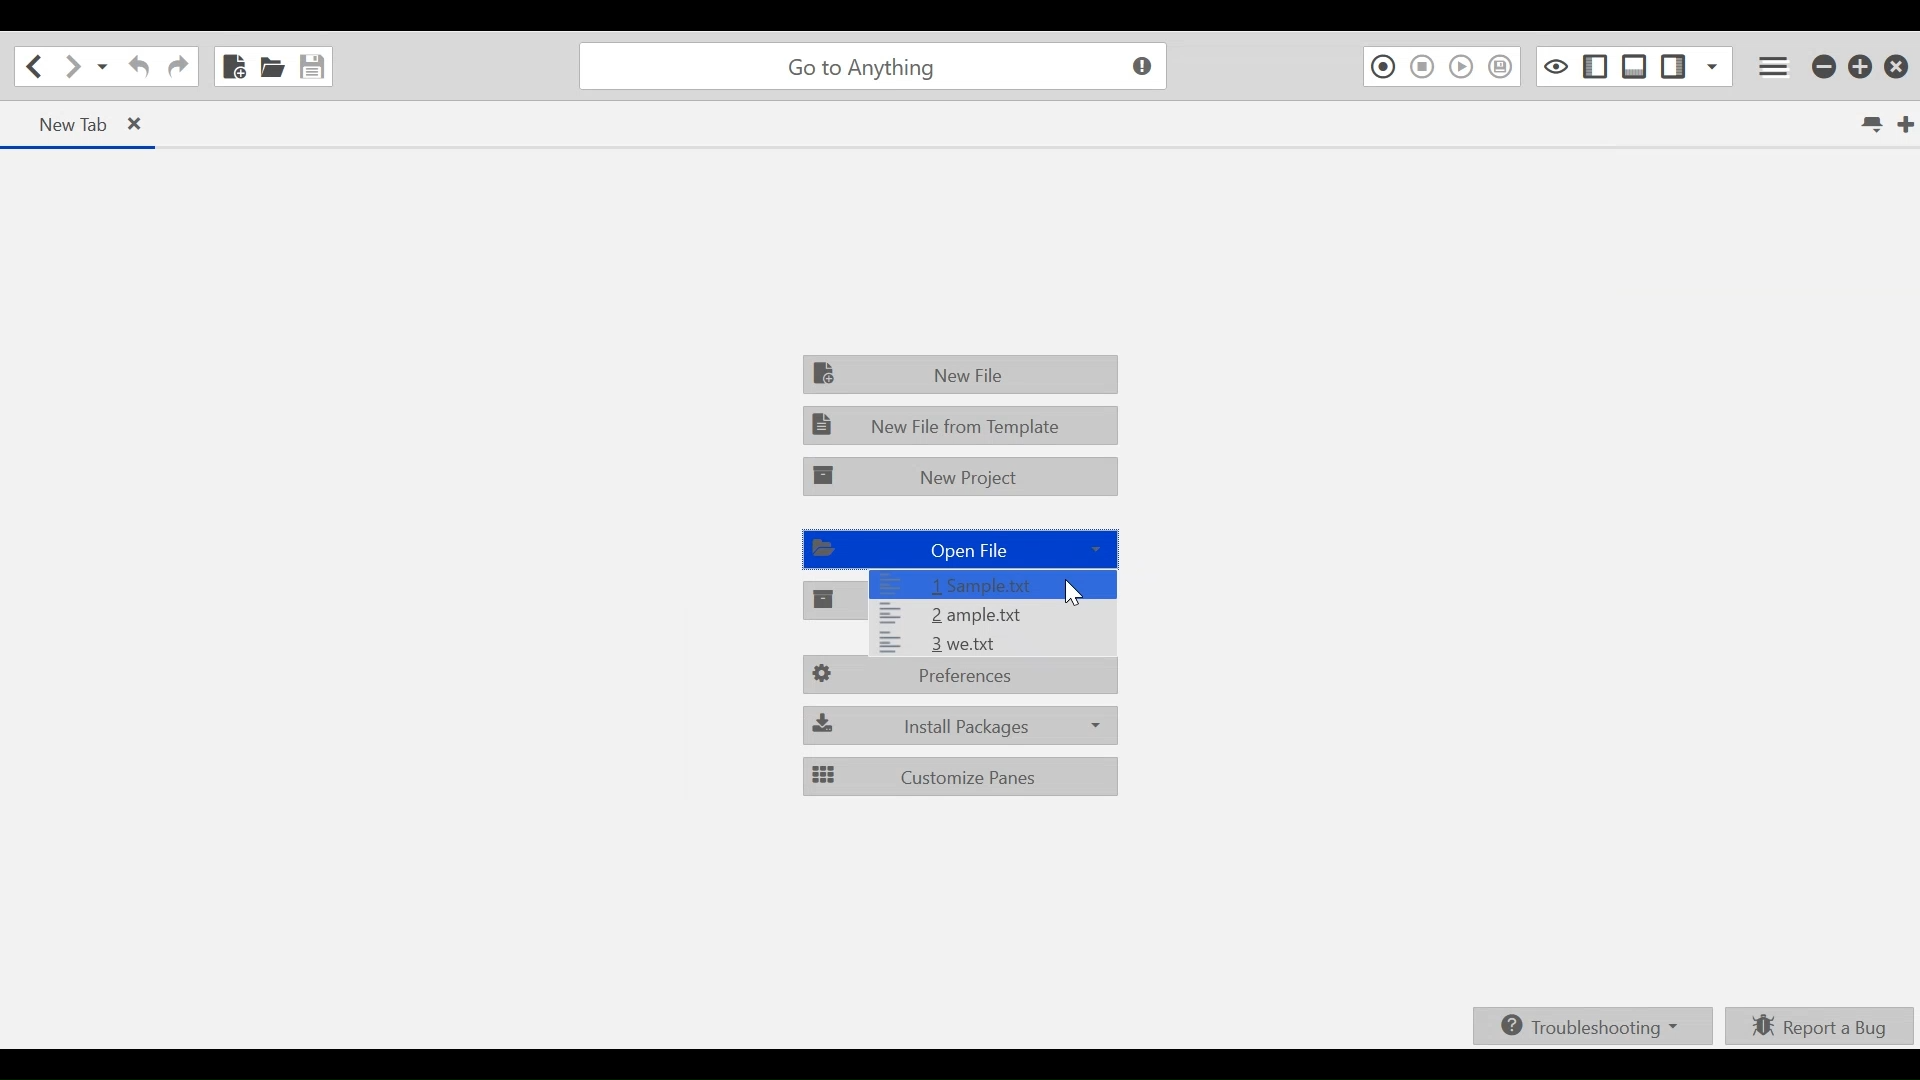 This screenshot has height=1080, width=1920. I want to click on Show/Hide Right Side Panel, so click(1594, 65).